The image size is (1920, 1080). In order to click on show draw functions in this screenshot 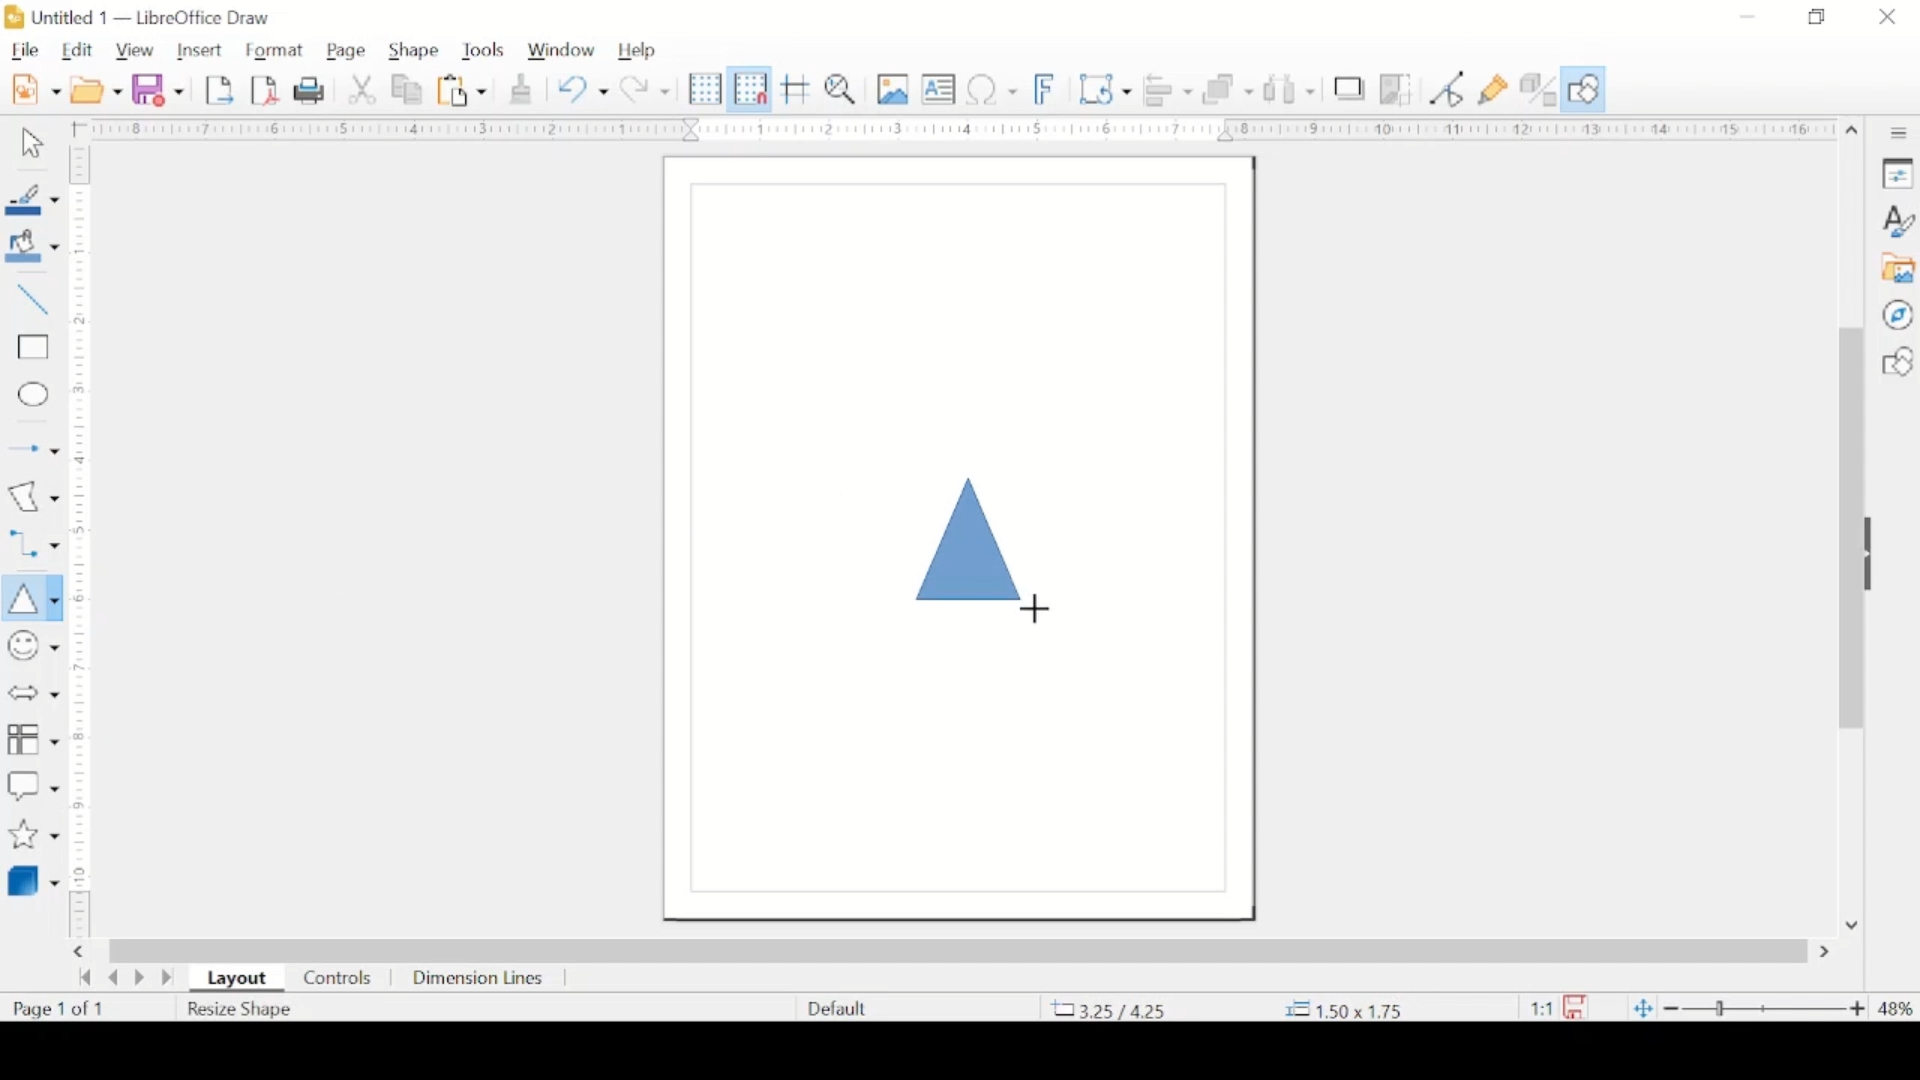, I will do `click(1586, 89)`.